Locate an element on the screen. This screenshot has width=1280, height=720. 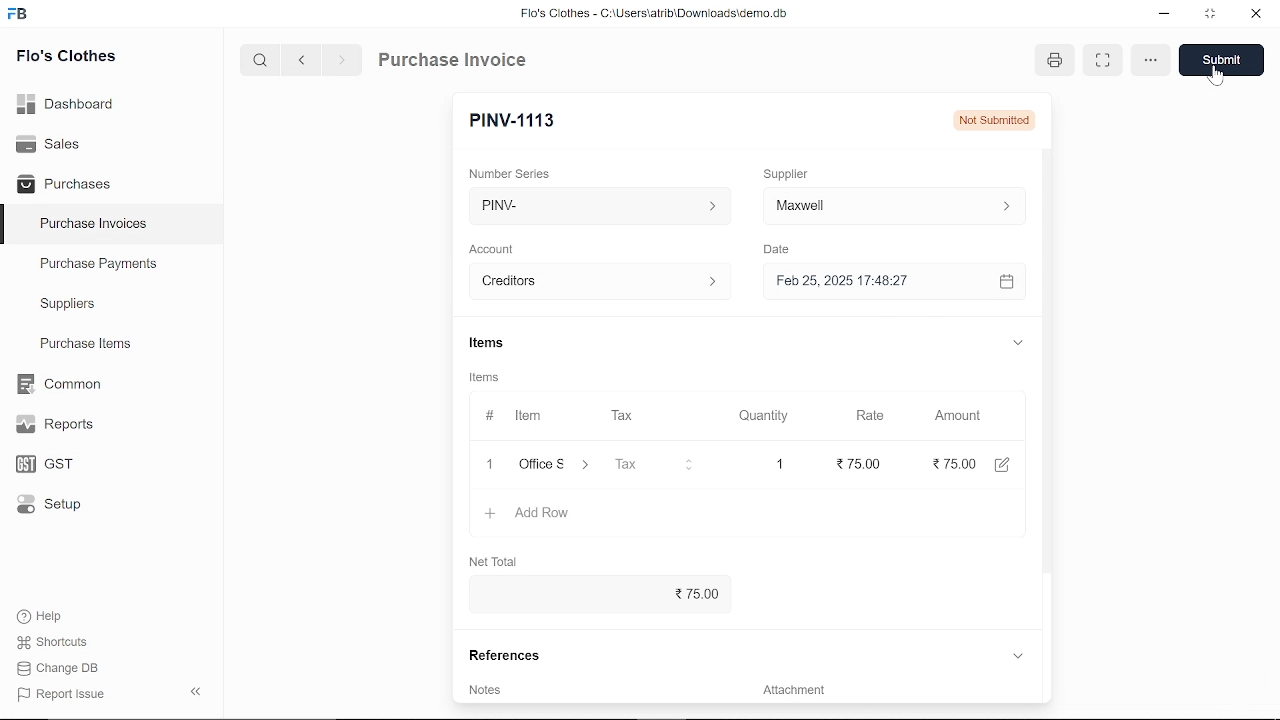
restore down is located at coordinates (1214, 15).